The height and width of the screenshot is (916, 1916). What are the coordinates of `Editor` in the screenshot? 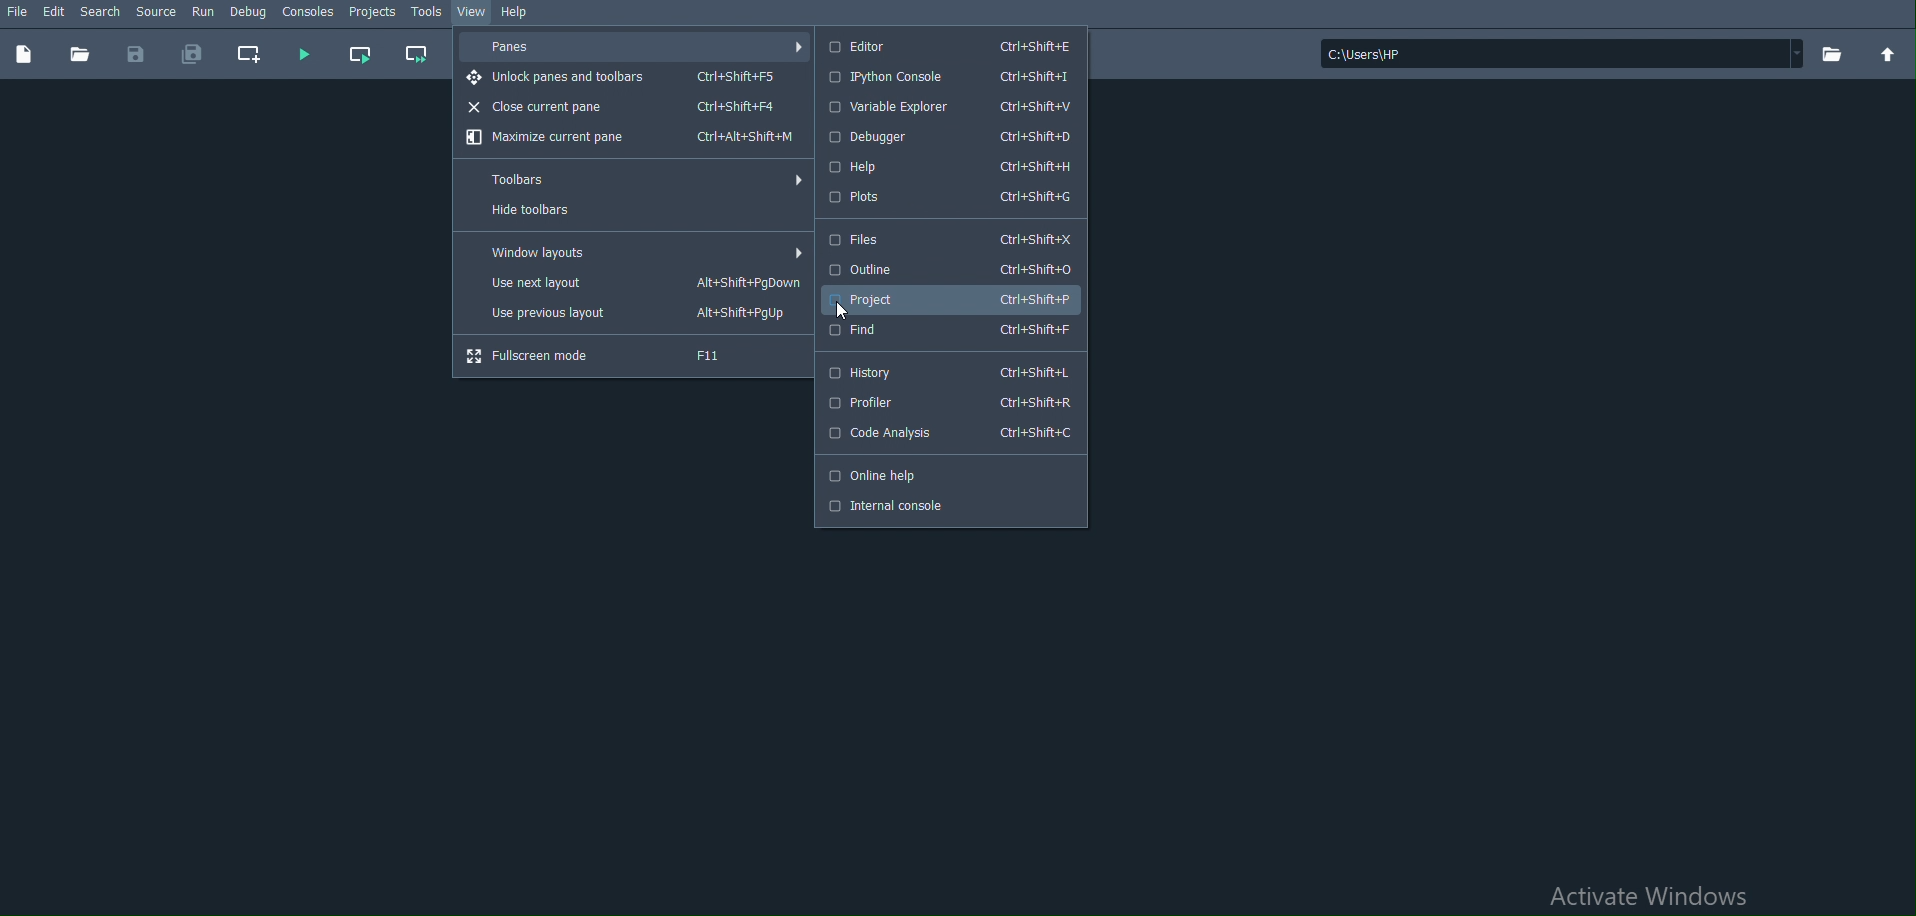 It's located at (948, 46).